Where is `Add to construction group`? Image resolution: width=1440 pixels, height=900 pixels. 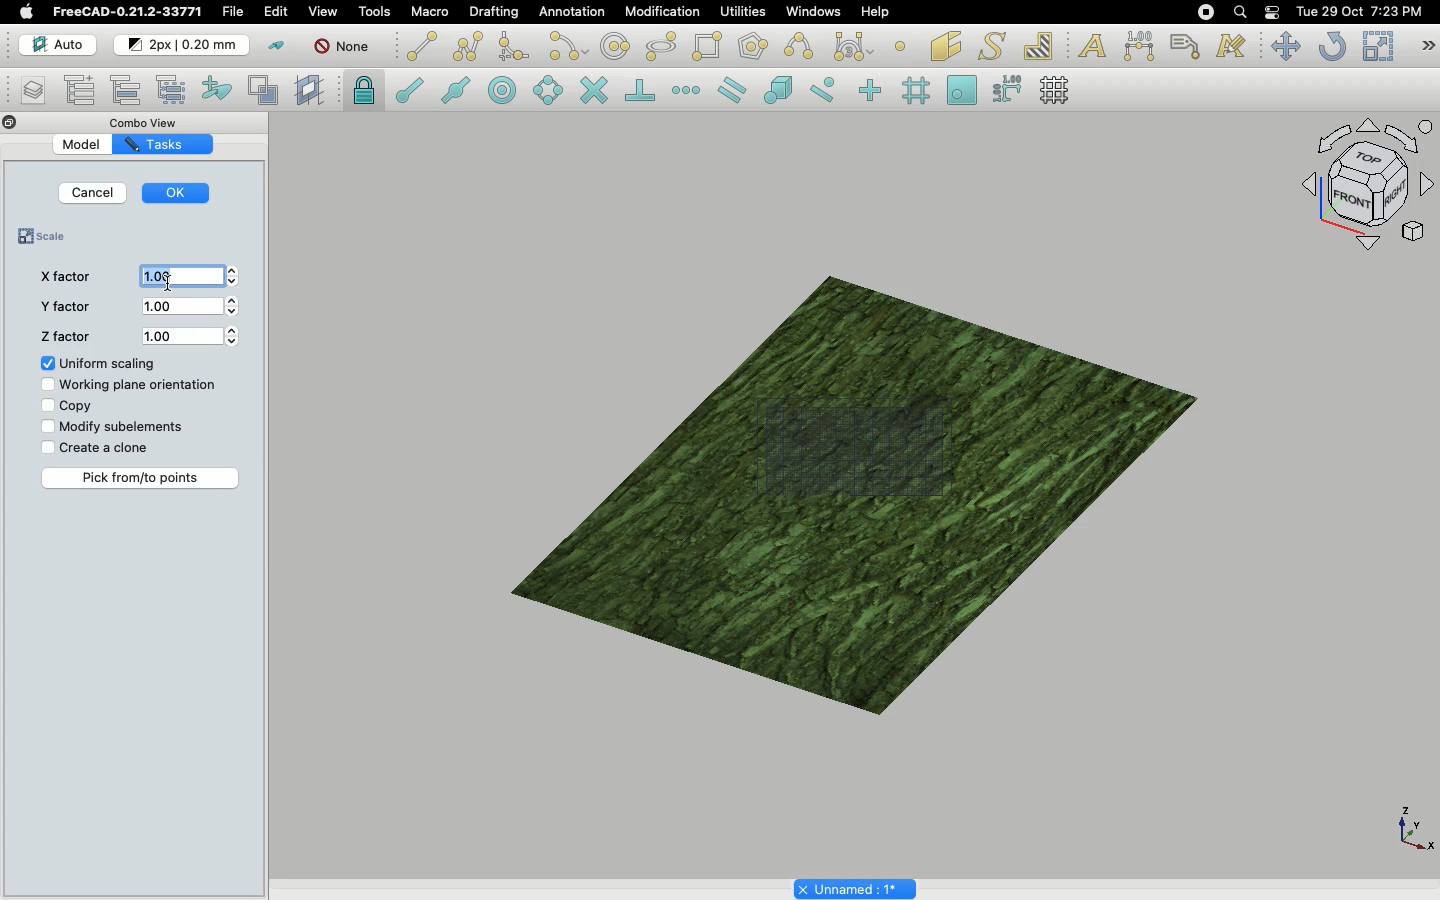
Add to construction group is located at coordinates (218, 92).